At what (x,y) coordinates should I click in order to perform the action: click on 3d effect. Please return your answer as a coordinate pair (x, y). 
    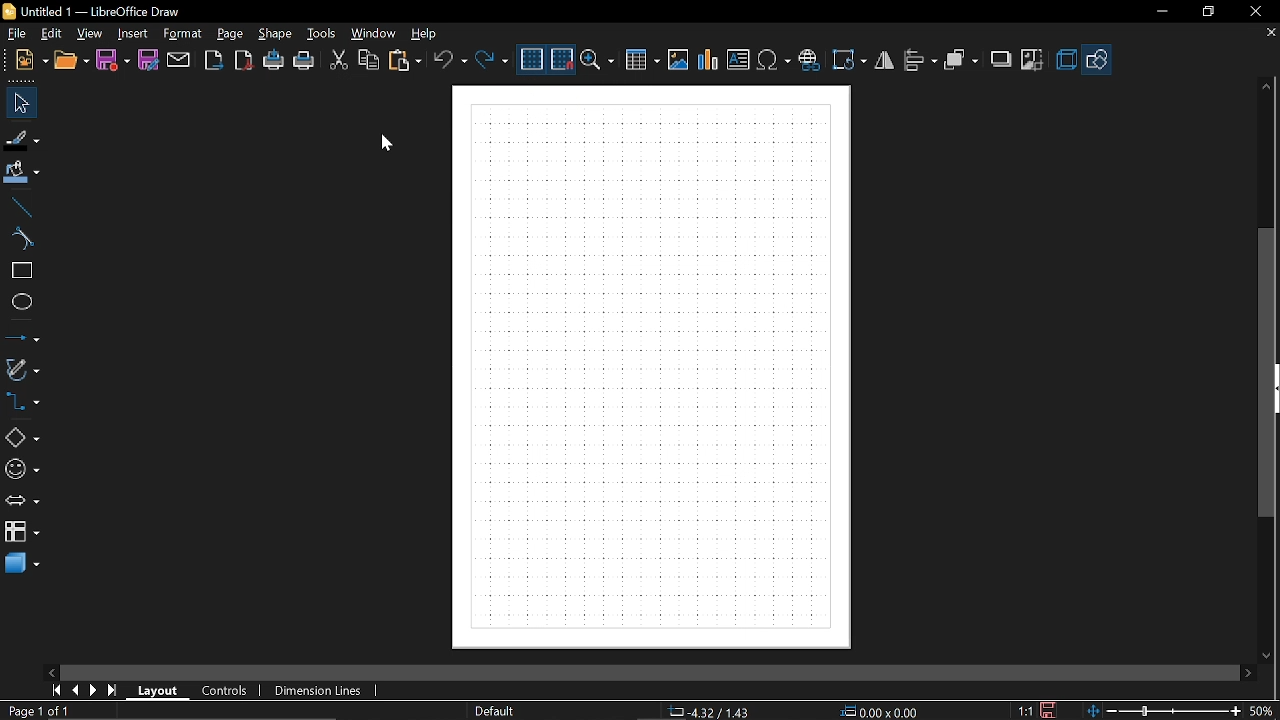
    Looking at the image, I should click on (1068, 61).